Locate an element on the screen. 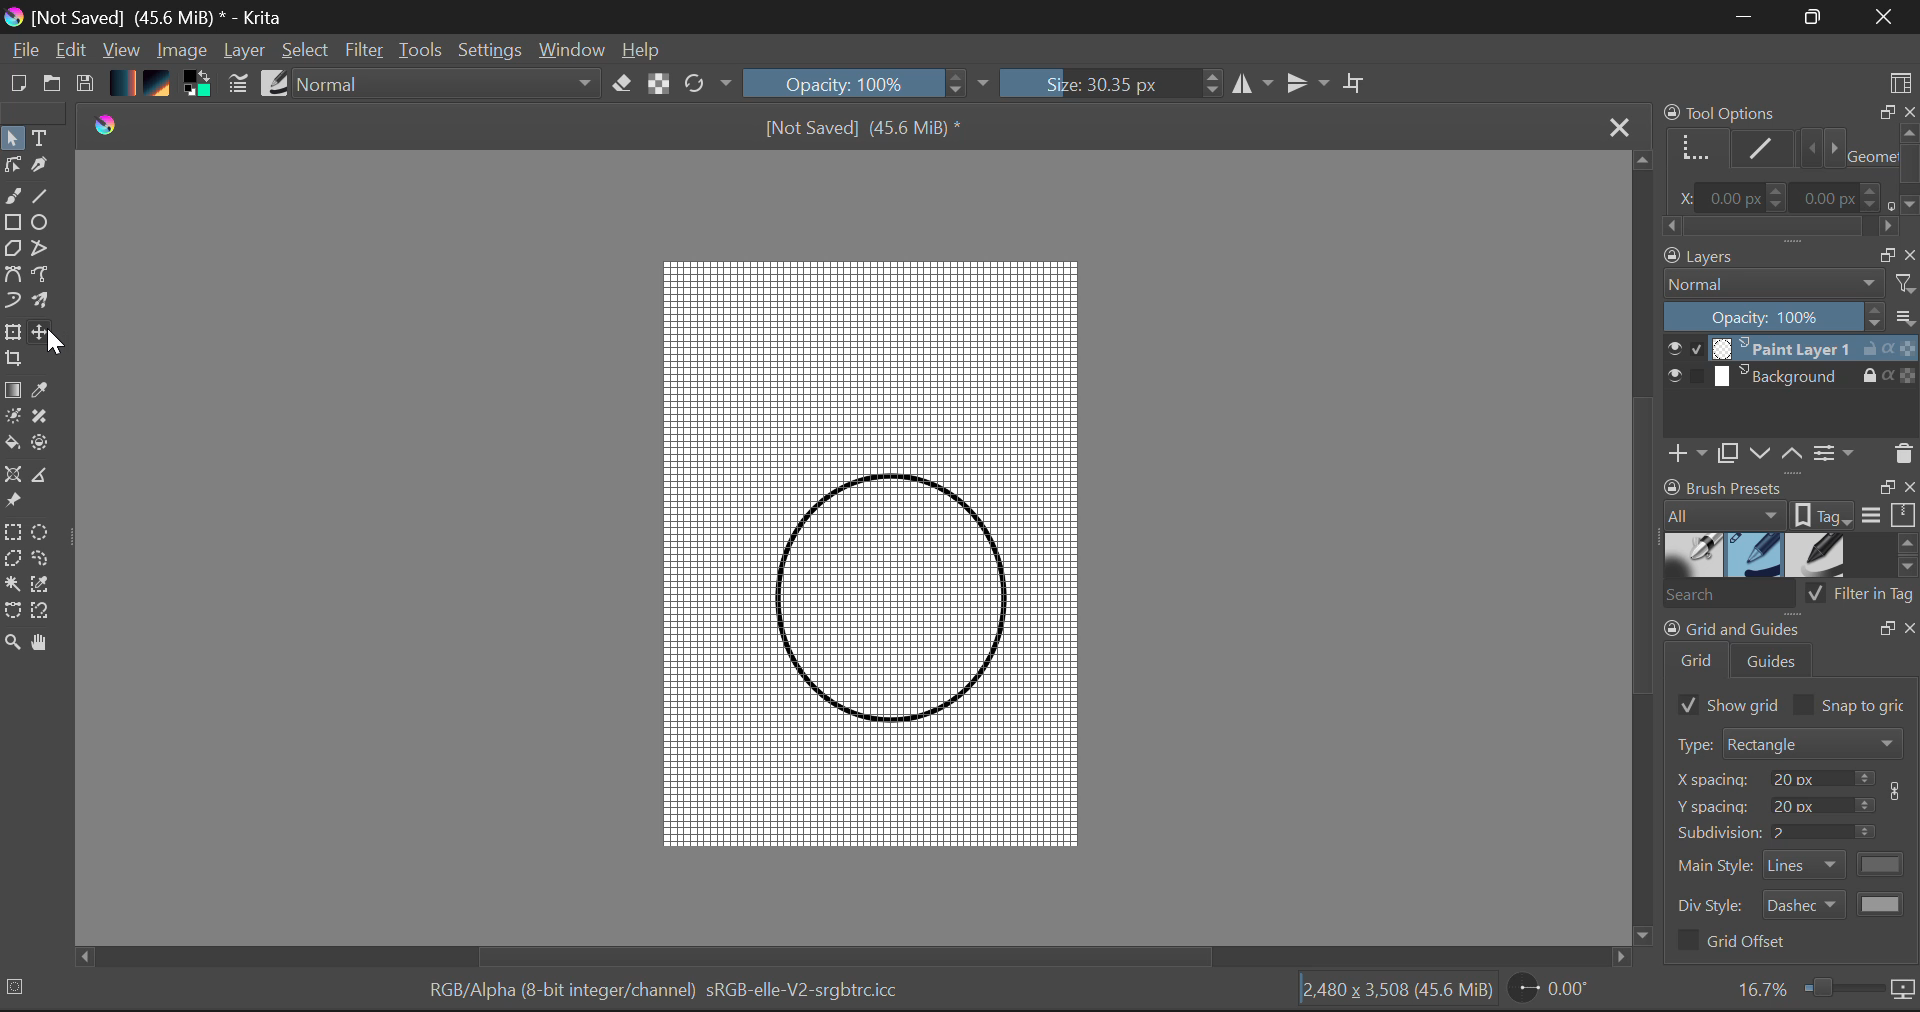 This screenshot has width=1920, height=1012. Settings is located at coordinates (491, 53).